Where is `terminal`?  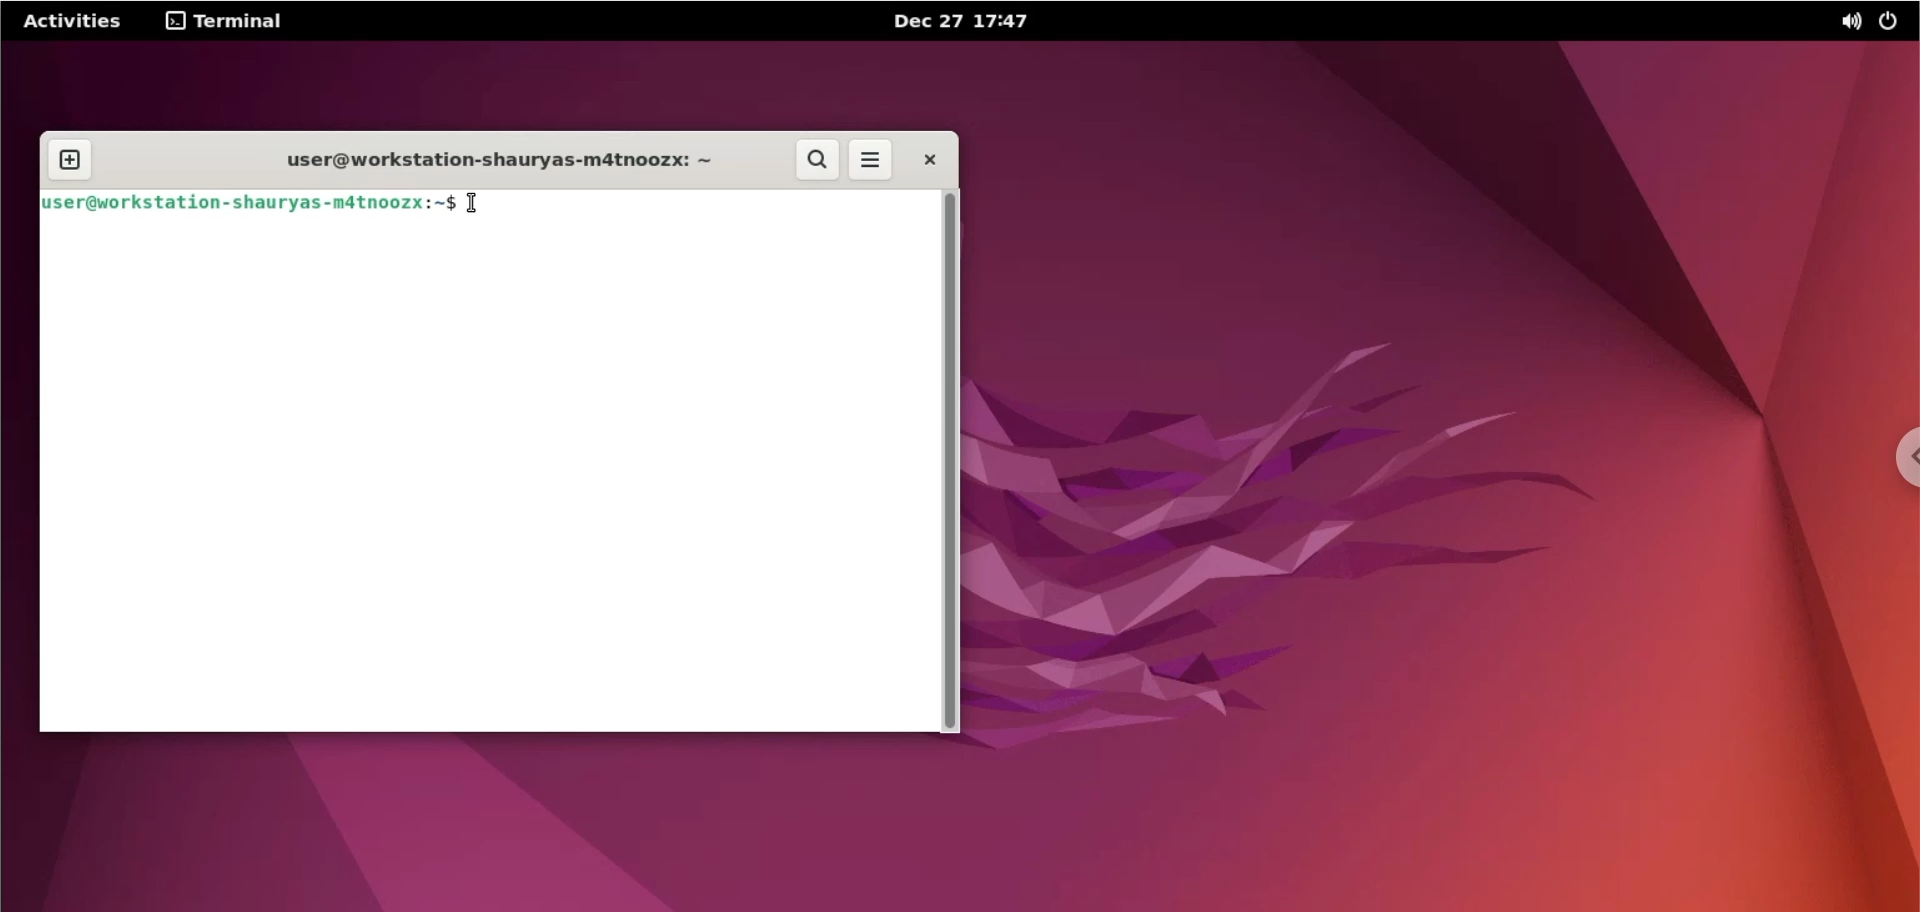
terminal is located at coordinates (230, 21).